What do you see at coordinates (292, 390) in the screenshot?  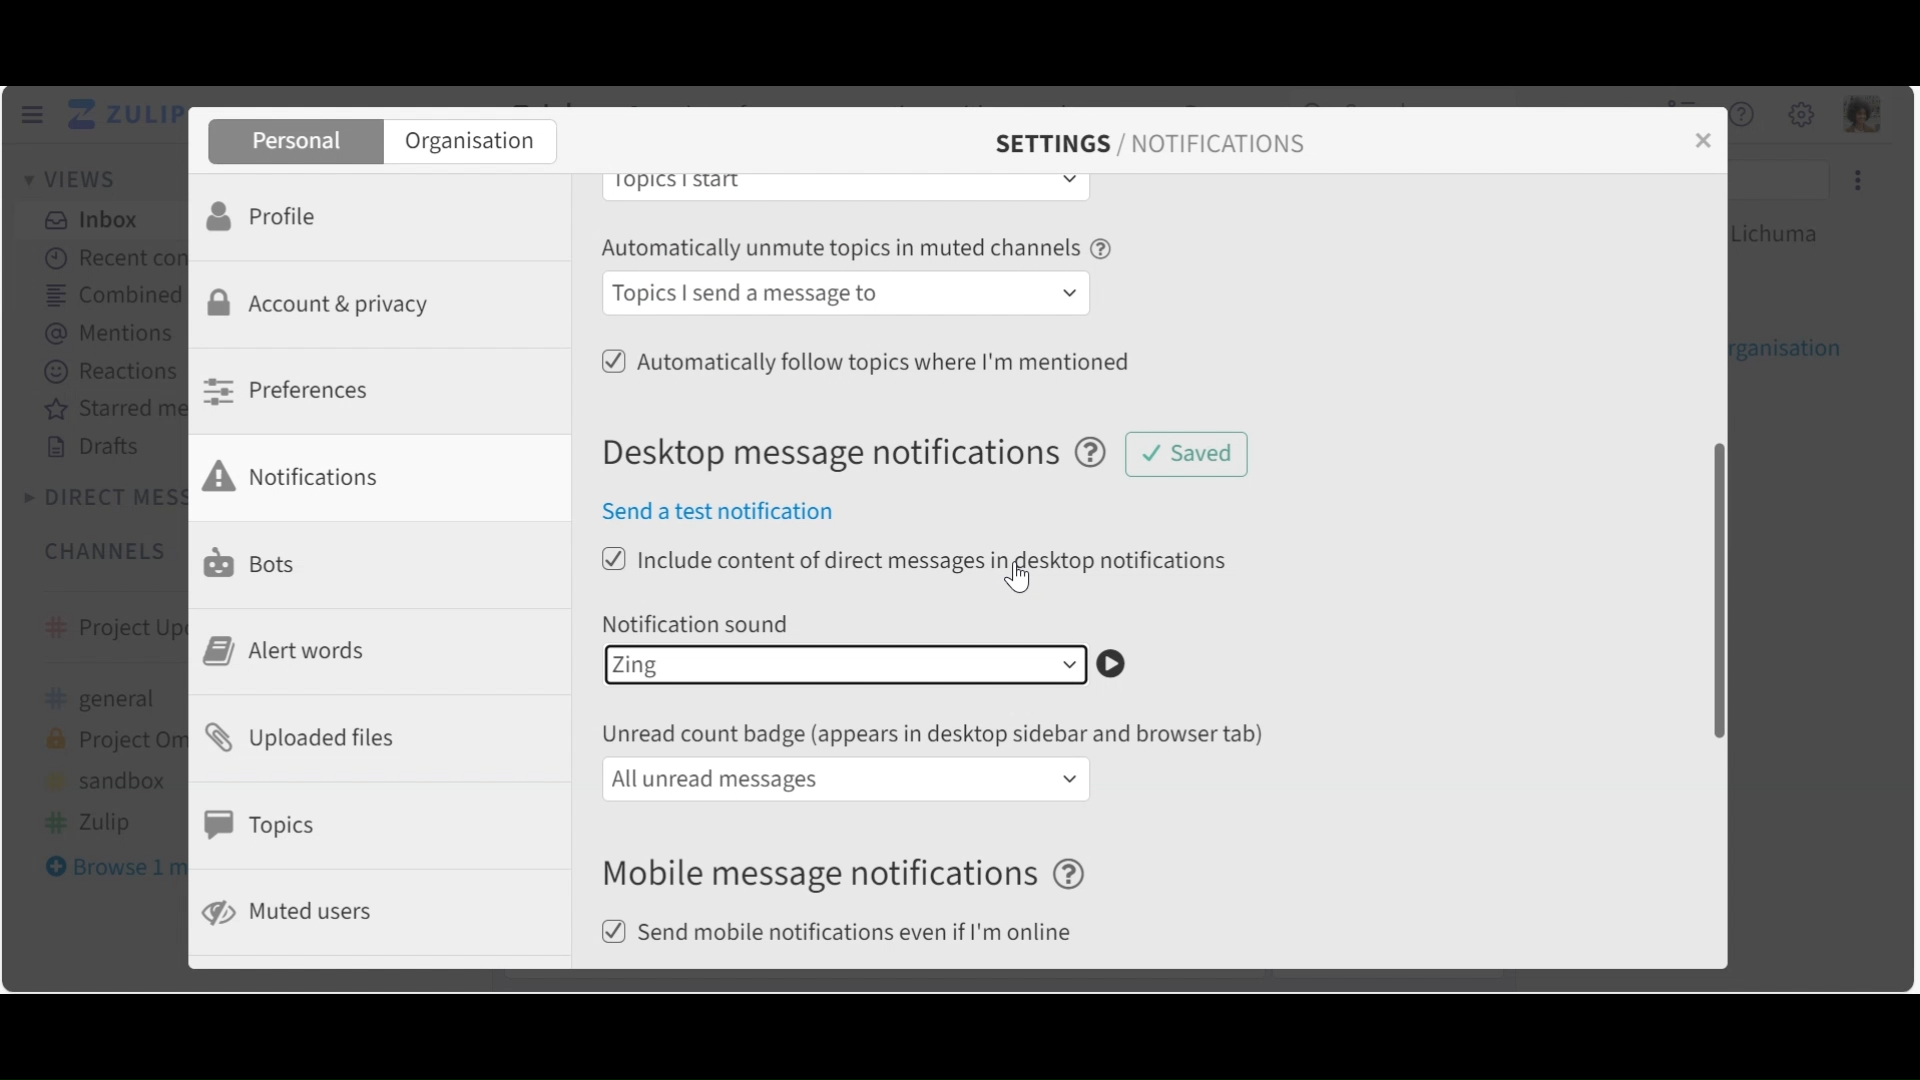 I see `Preferences` at bounding box center [292, 390].